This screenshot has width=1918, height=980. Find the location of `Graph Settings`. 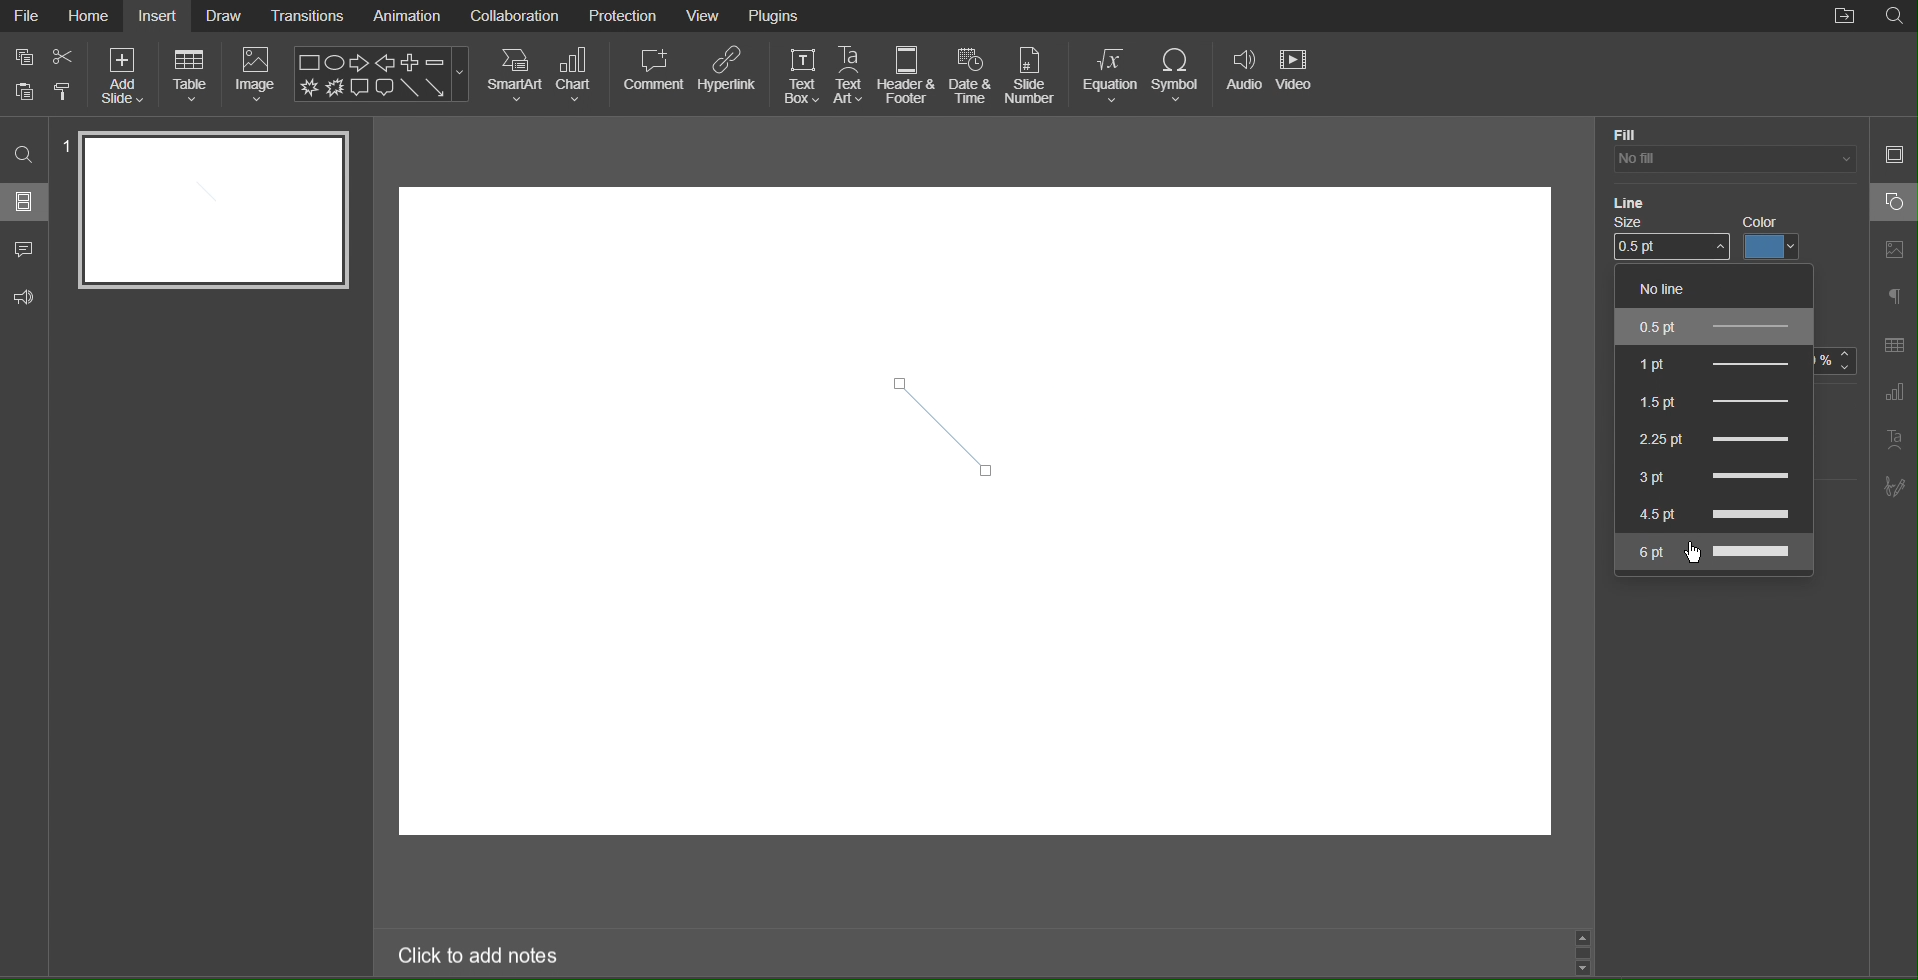

Graph Settings is located at coordinates (1893, 393).